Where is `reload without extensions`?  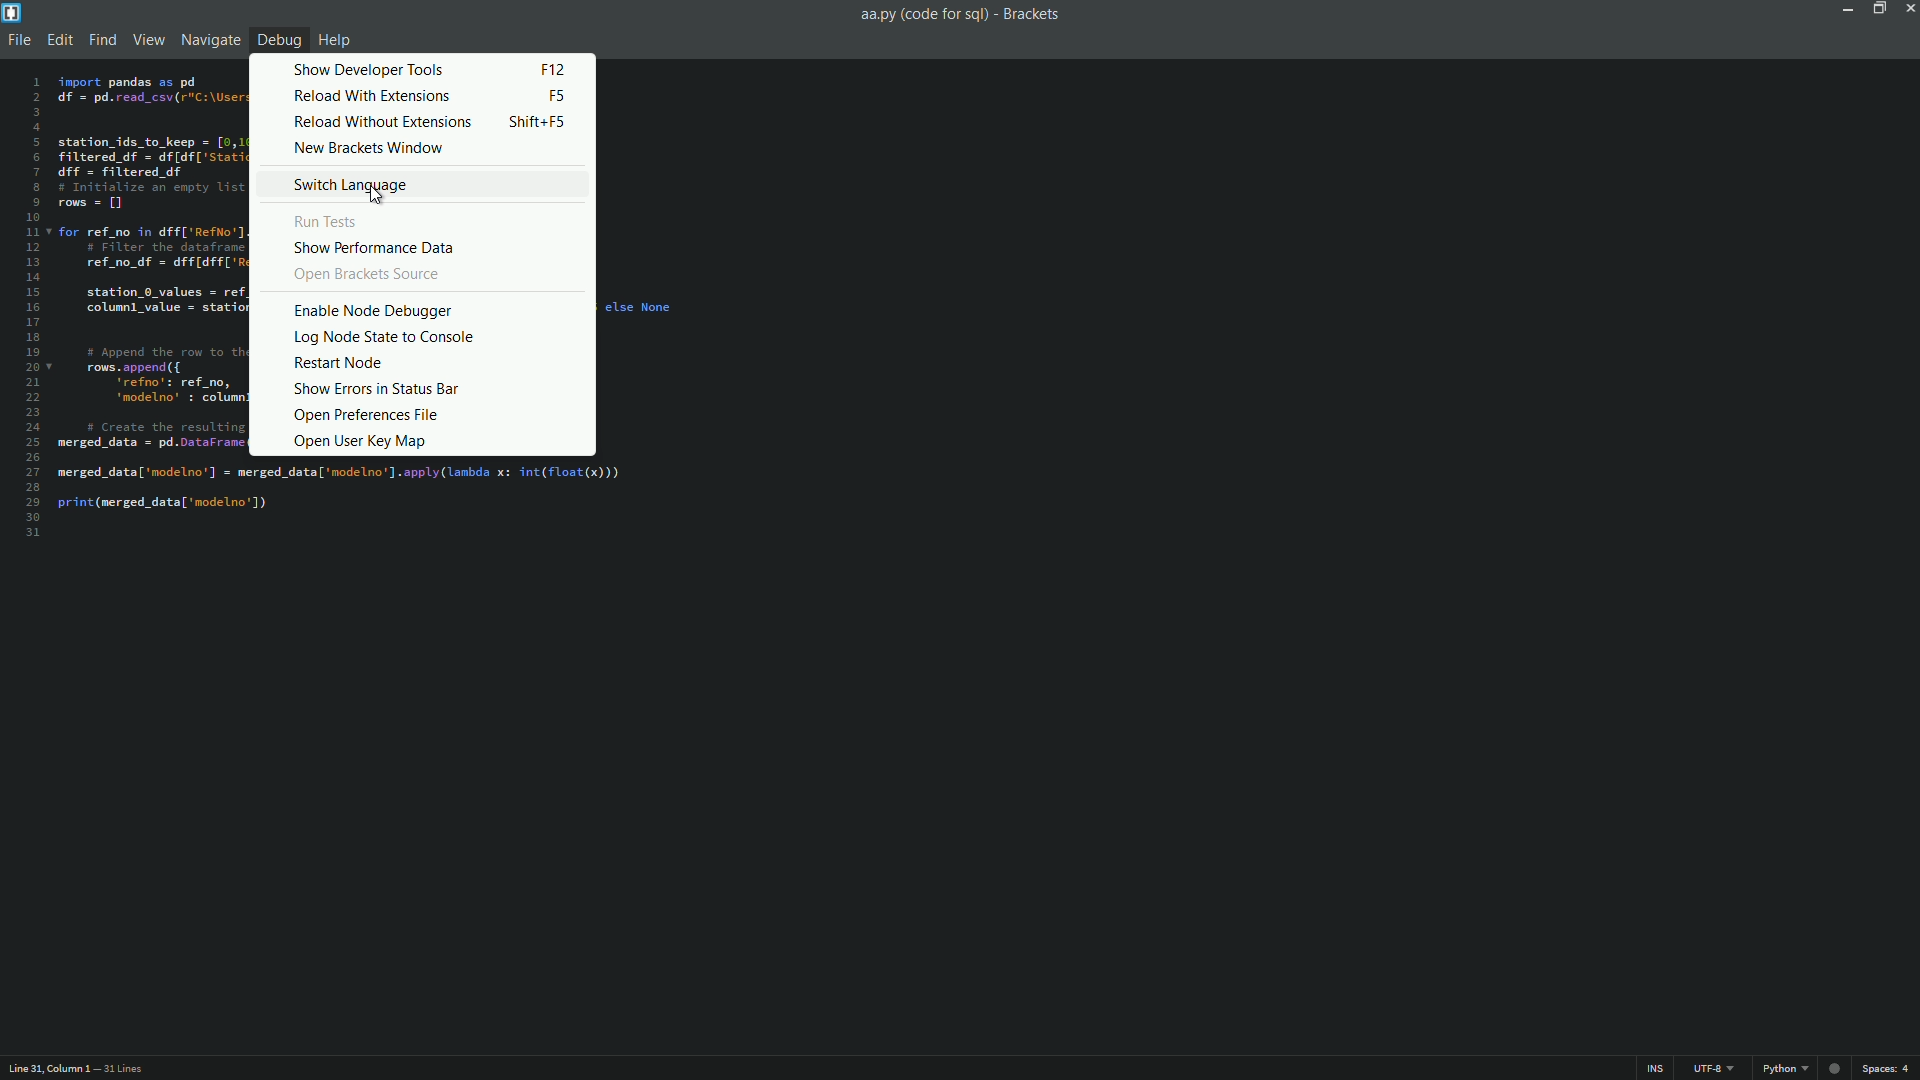 reload without extensions is located at coordinates (382, 124).